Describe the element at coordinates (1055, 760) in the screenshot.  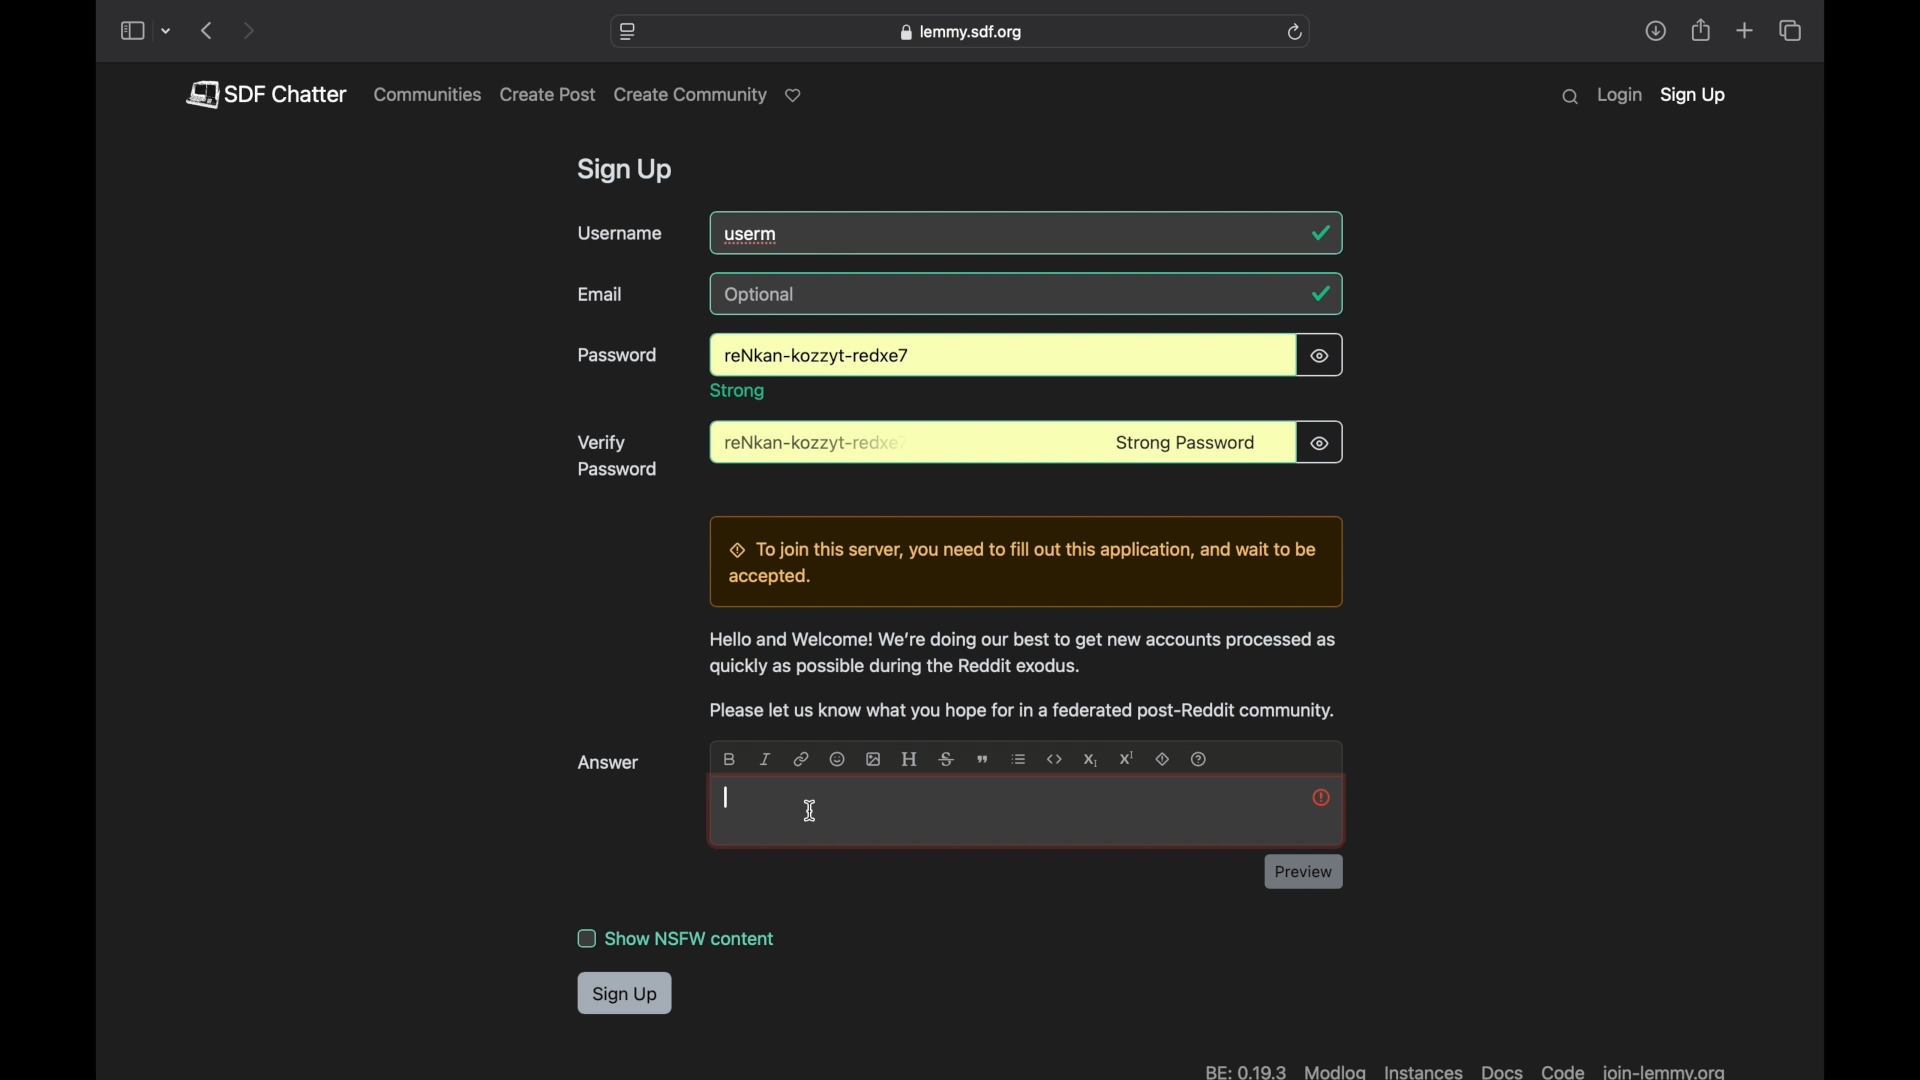
I see `code` at that location.